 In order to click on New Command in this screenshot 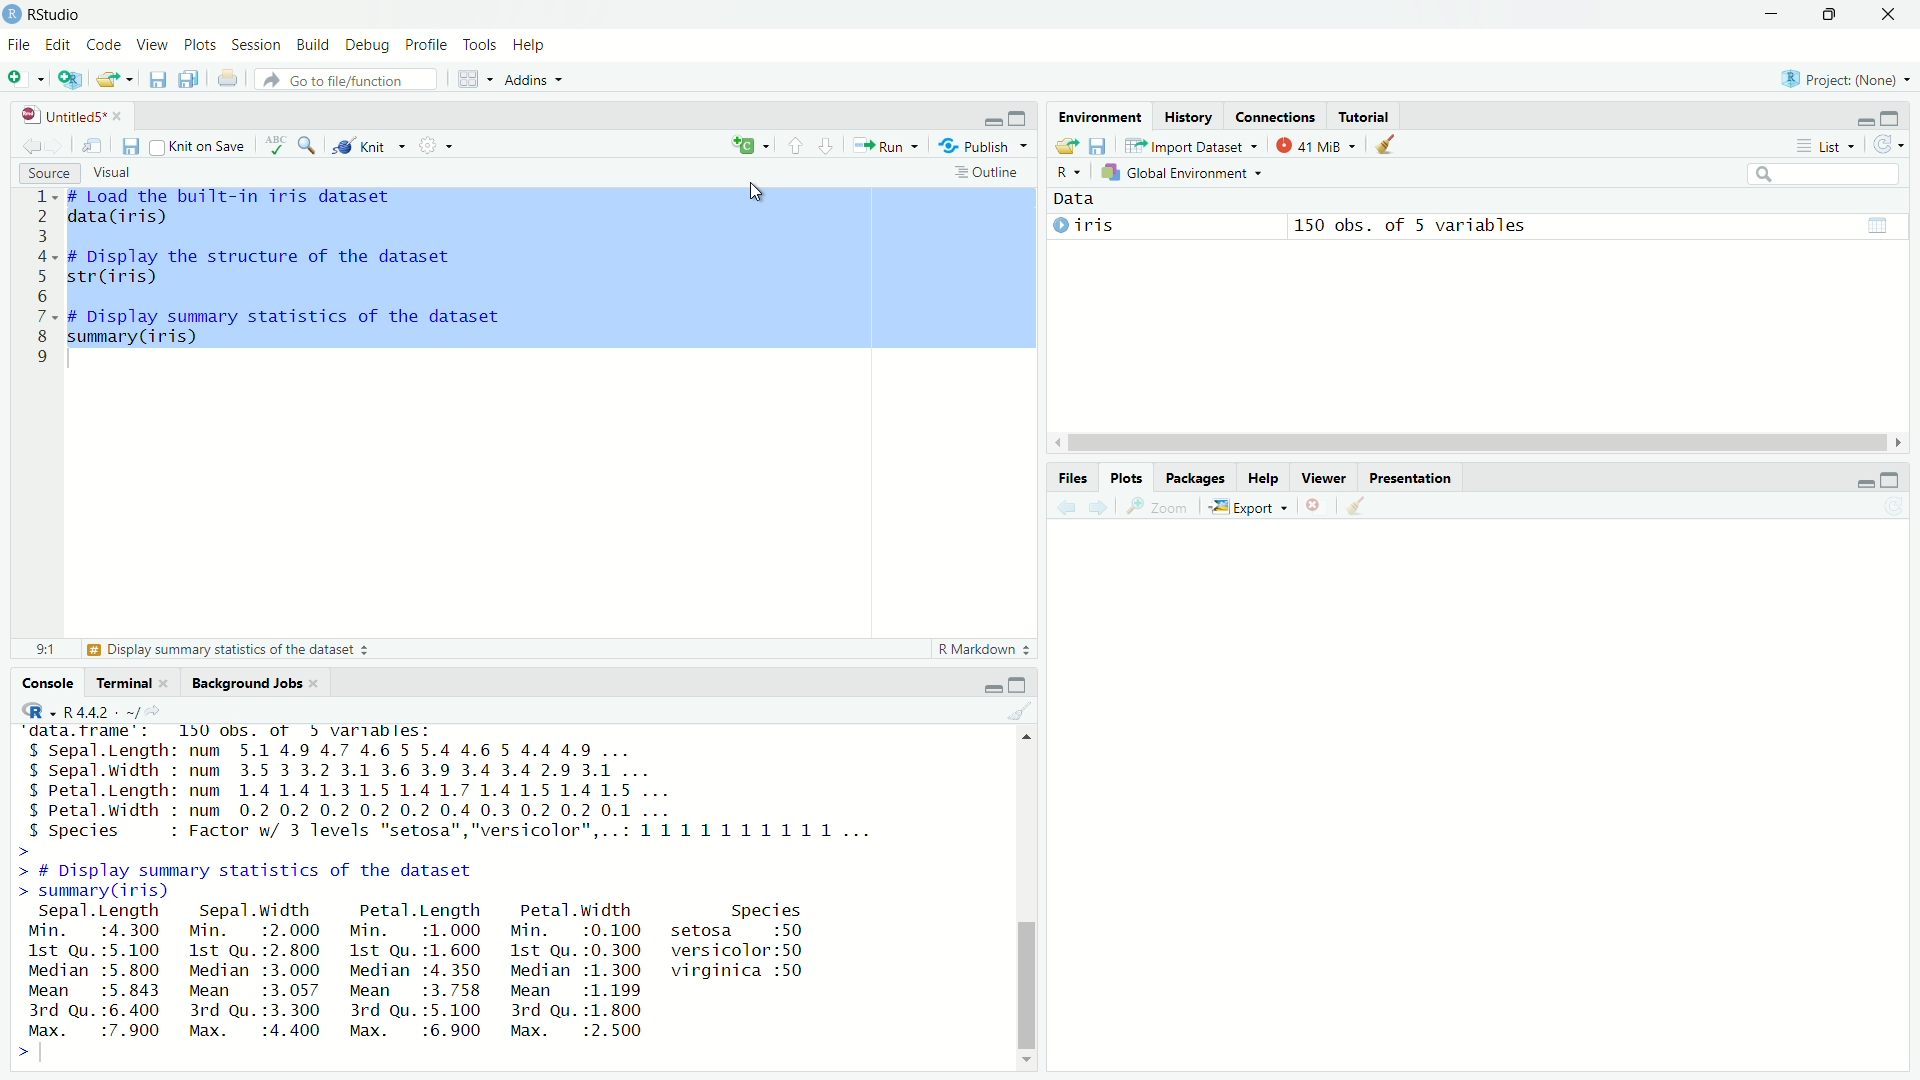, I will do `click(751, 143)`.